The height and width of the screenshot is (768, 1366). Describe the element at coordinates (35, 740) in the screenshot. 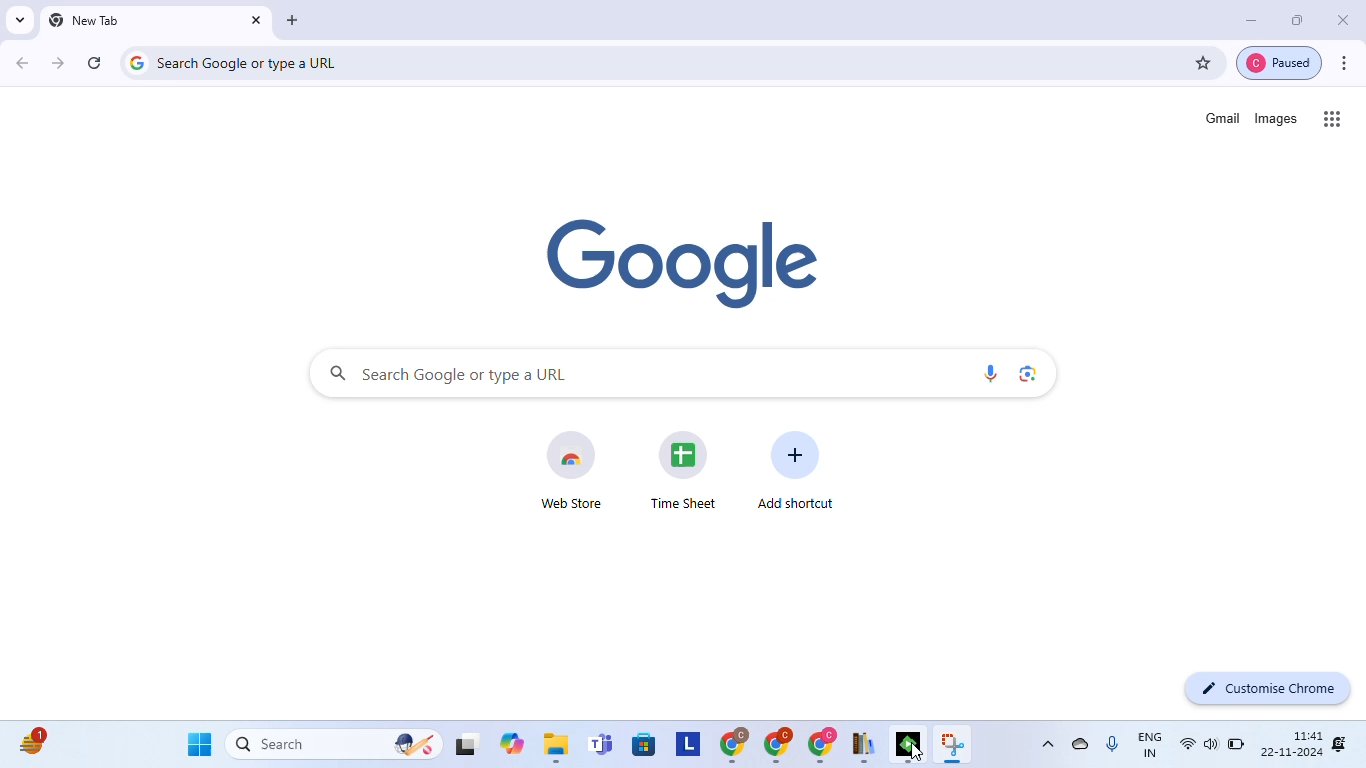

I see `weather forecast` at that location.